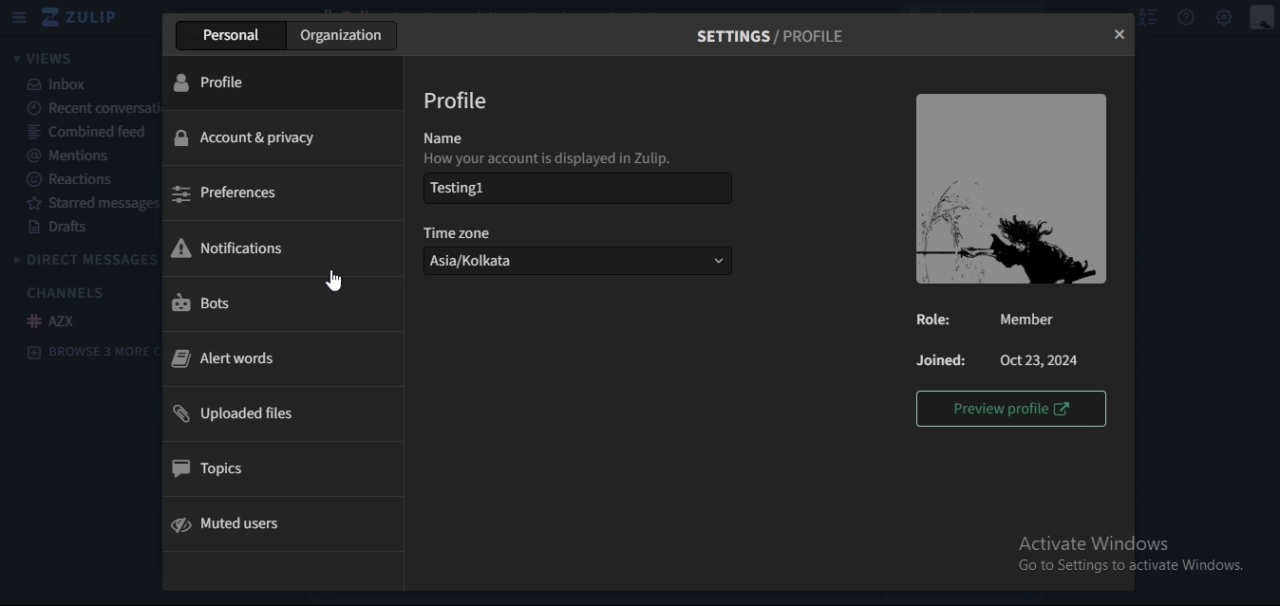 The image size is (1280, 606). I want to click on hamburger, so click(18, 19).